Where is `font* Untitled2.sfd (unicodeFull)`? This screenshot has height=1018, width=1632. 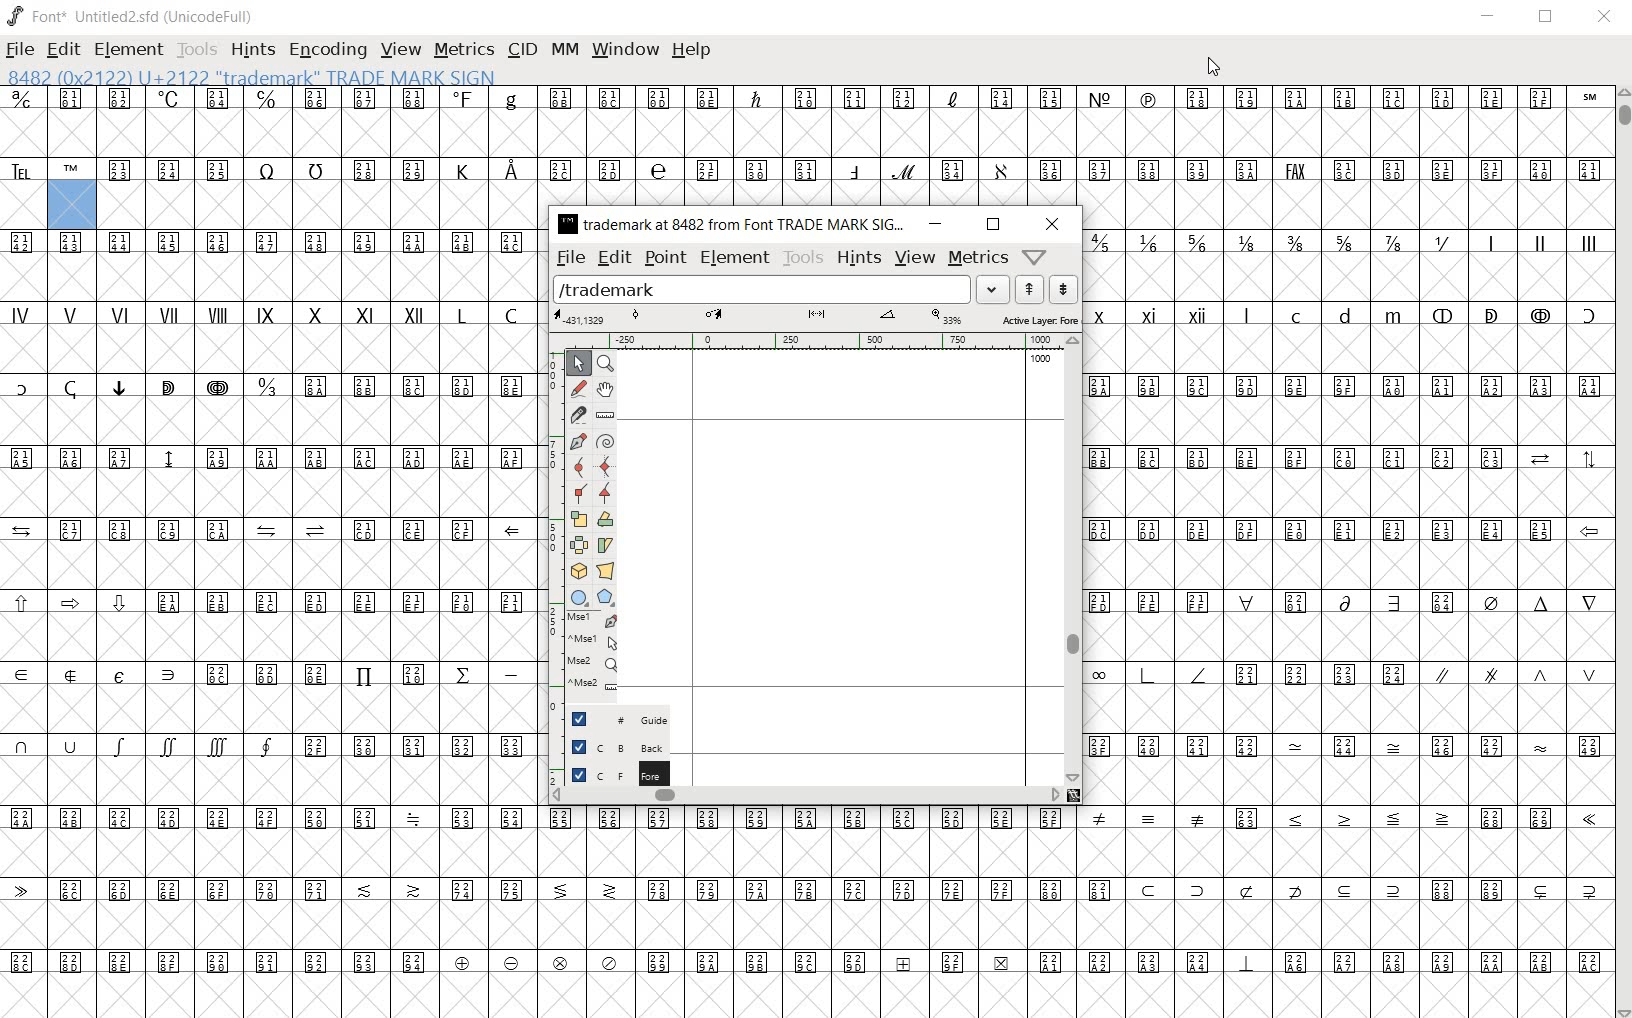
font* Untitled2.sfd (unicodeFull) is located at coordinates (129, 17).